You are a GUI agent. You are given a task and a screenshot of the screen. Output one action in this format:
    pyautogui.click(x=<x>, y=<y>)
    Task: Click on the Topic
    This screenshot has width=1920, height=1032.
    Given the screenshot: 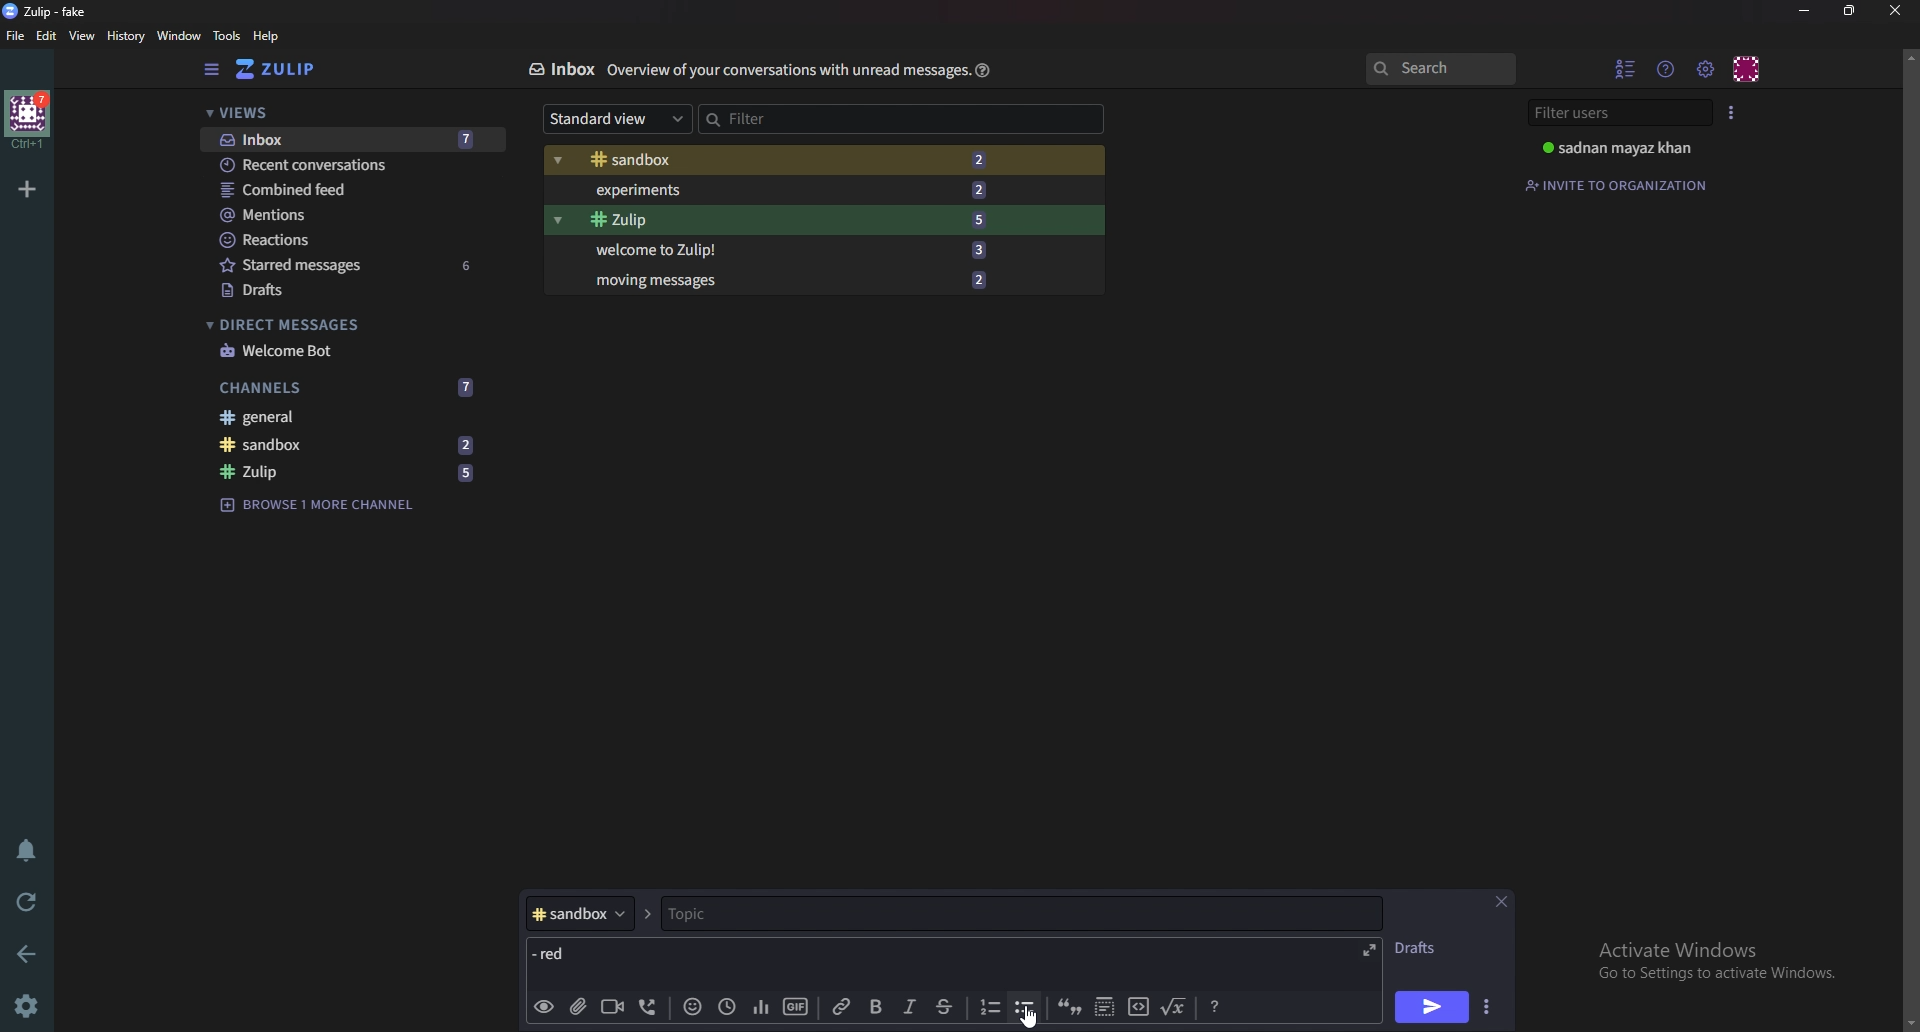 What is the action you would take?
    pyautogui.click(x=1009, y=913)
    